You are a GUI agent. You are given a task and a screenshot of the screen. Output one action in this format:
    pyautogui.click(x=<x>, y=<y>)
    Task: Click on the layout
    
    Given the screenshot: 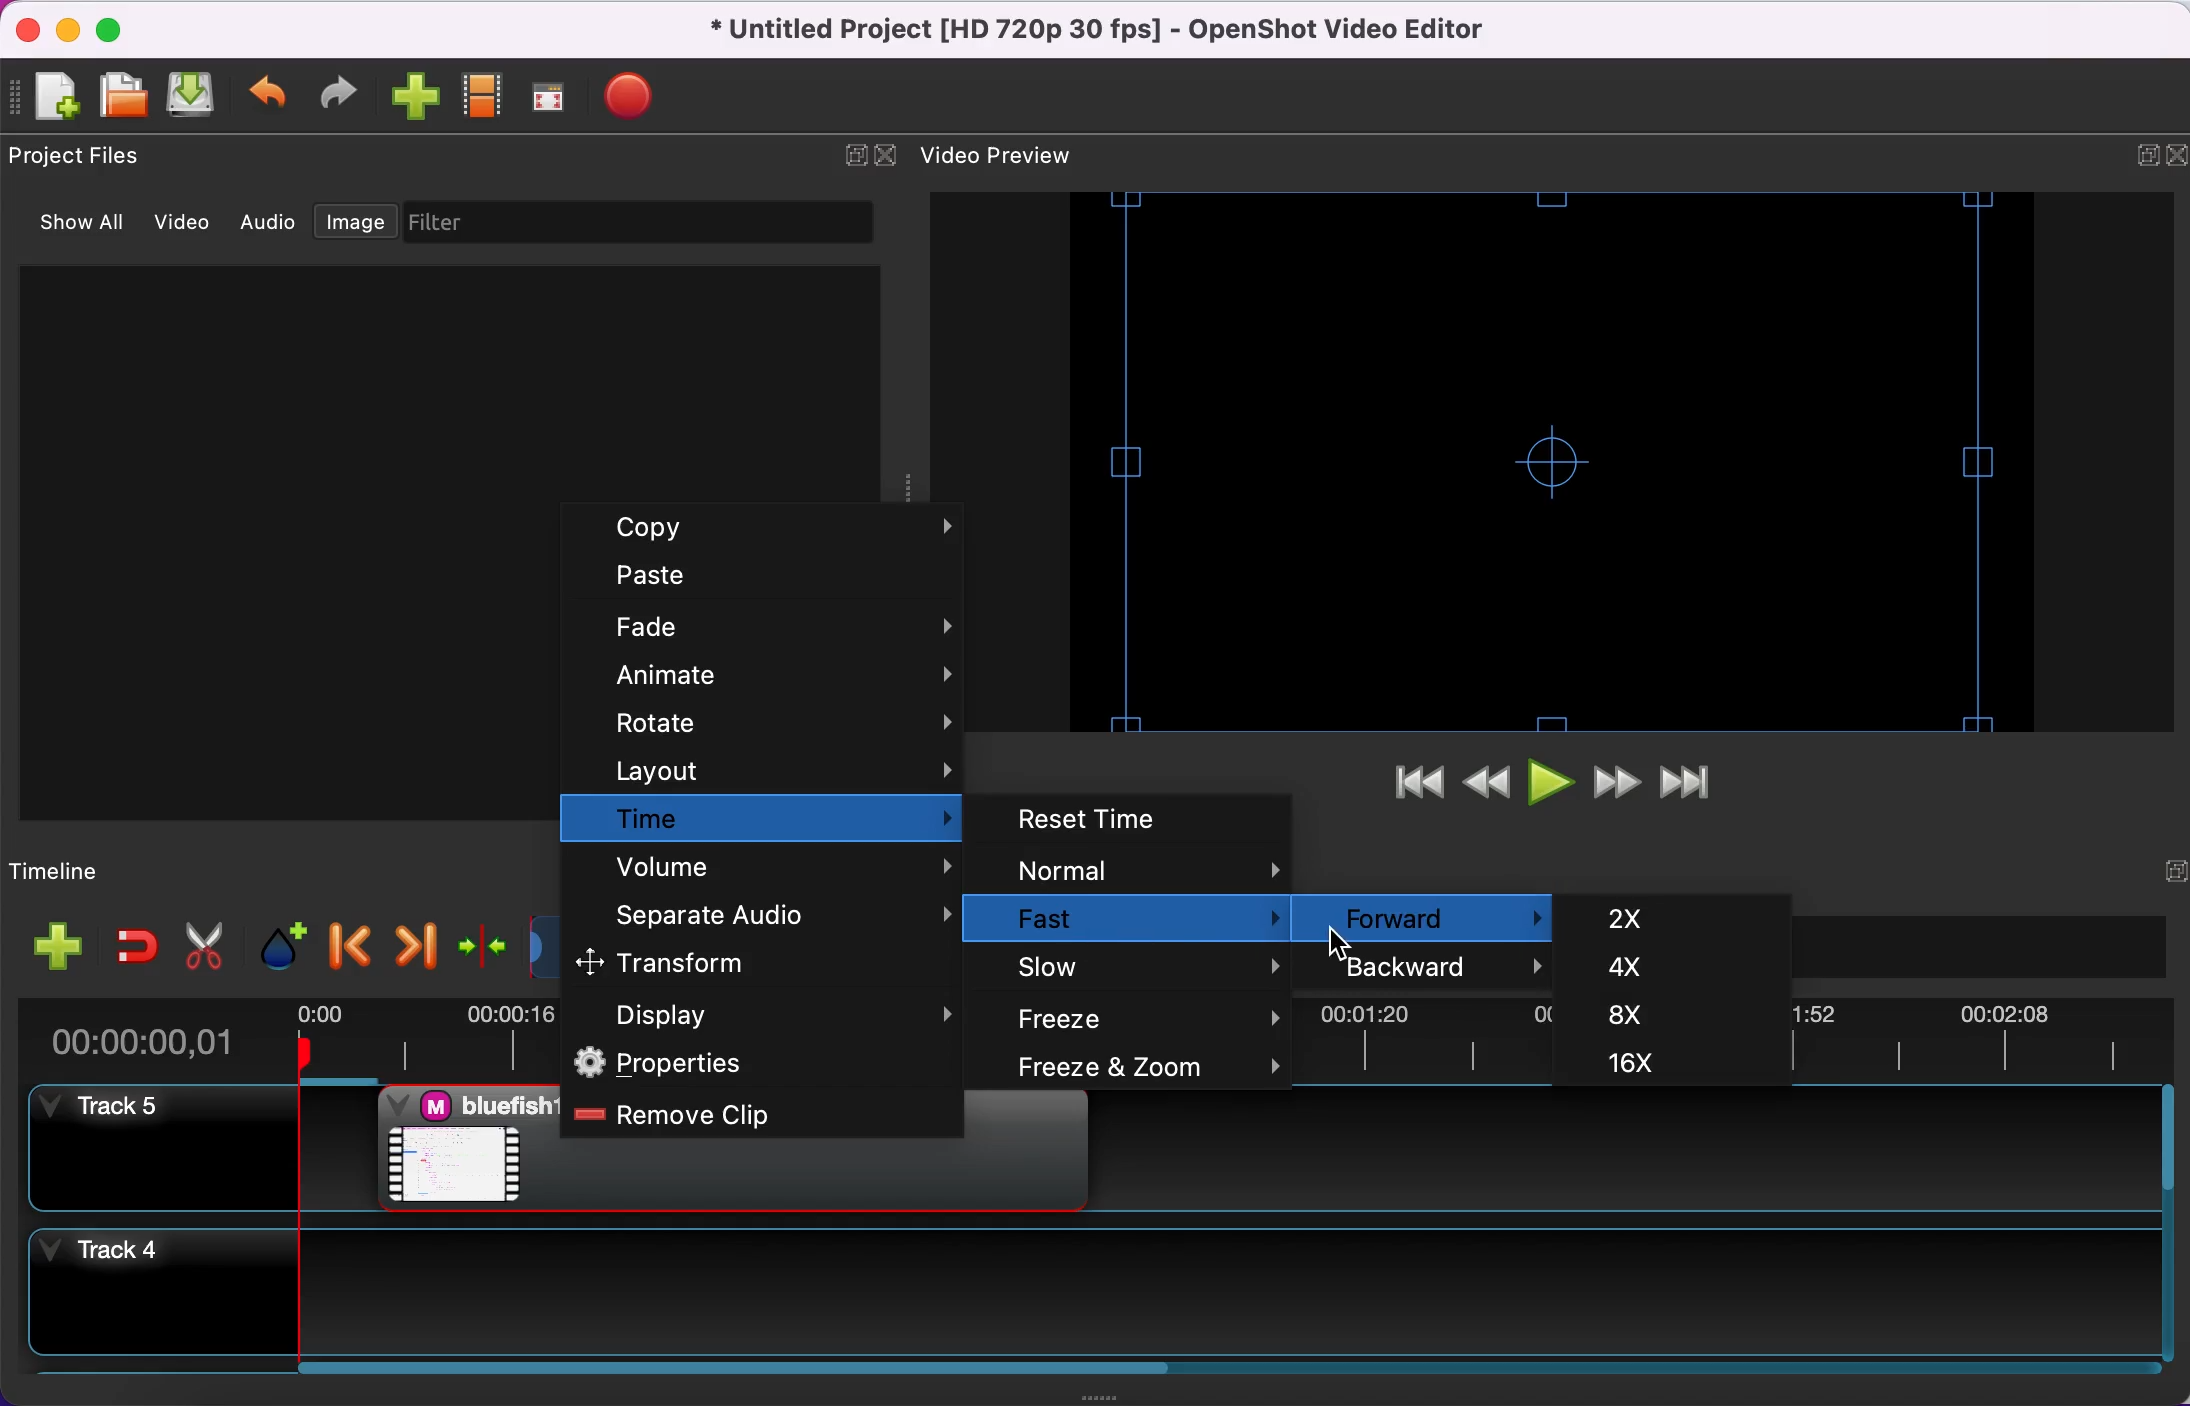 What is the action you would take?
    pyautogui.click(x=765, y=770)
    